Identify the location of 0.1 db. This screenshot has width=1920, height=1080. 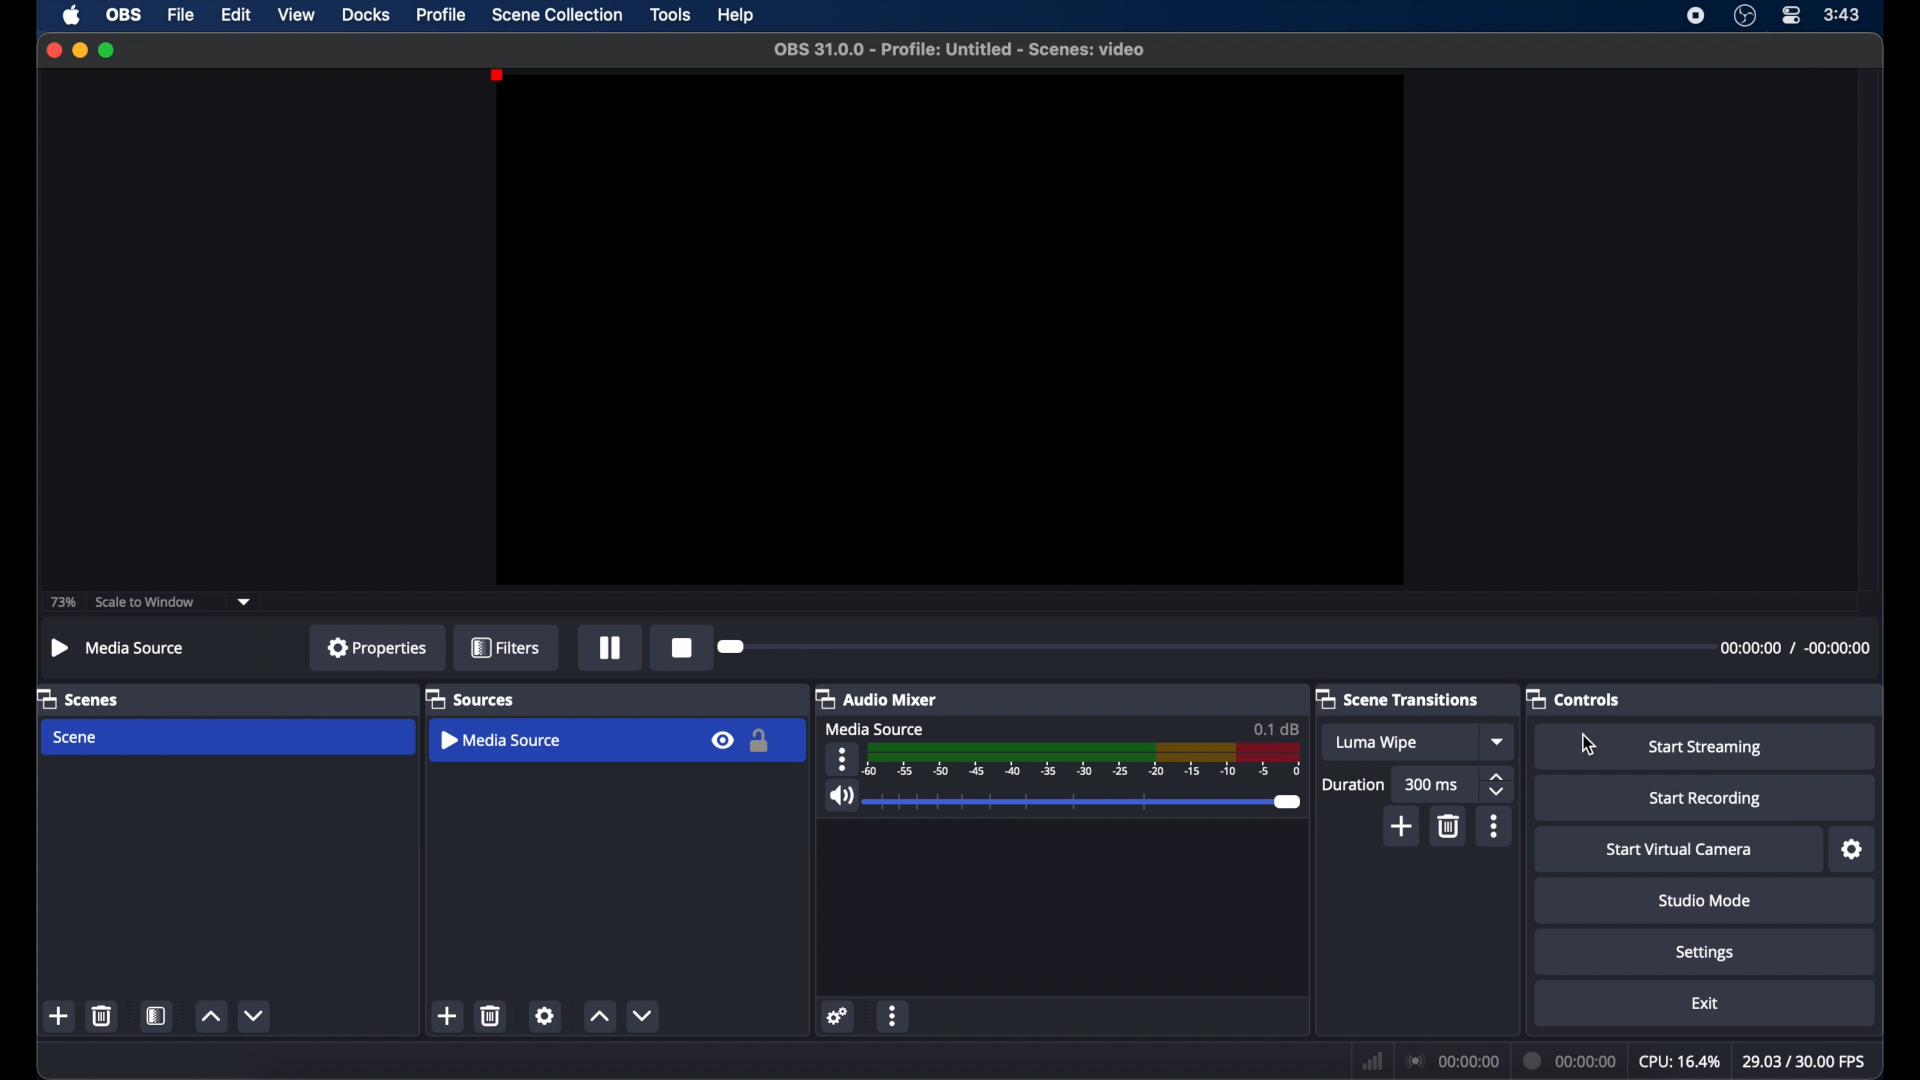
(1277, 729).